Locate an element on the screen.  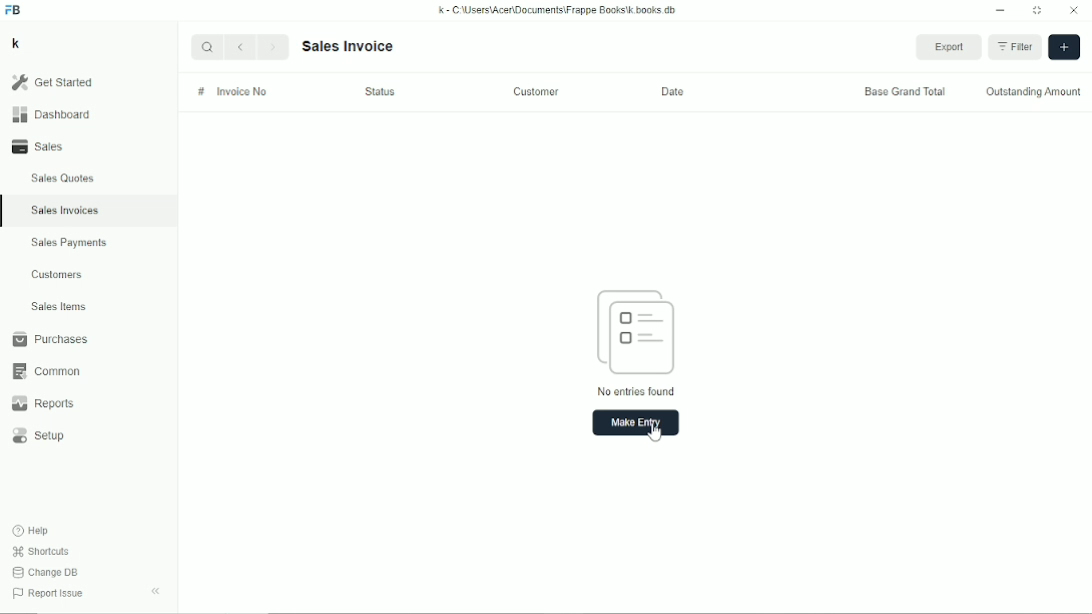
Sales quotes is located at coordinates (61, 178).